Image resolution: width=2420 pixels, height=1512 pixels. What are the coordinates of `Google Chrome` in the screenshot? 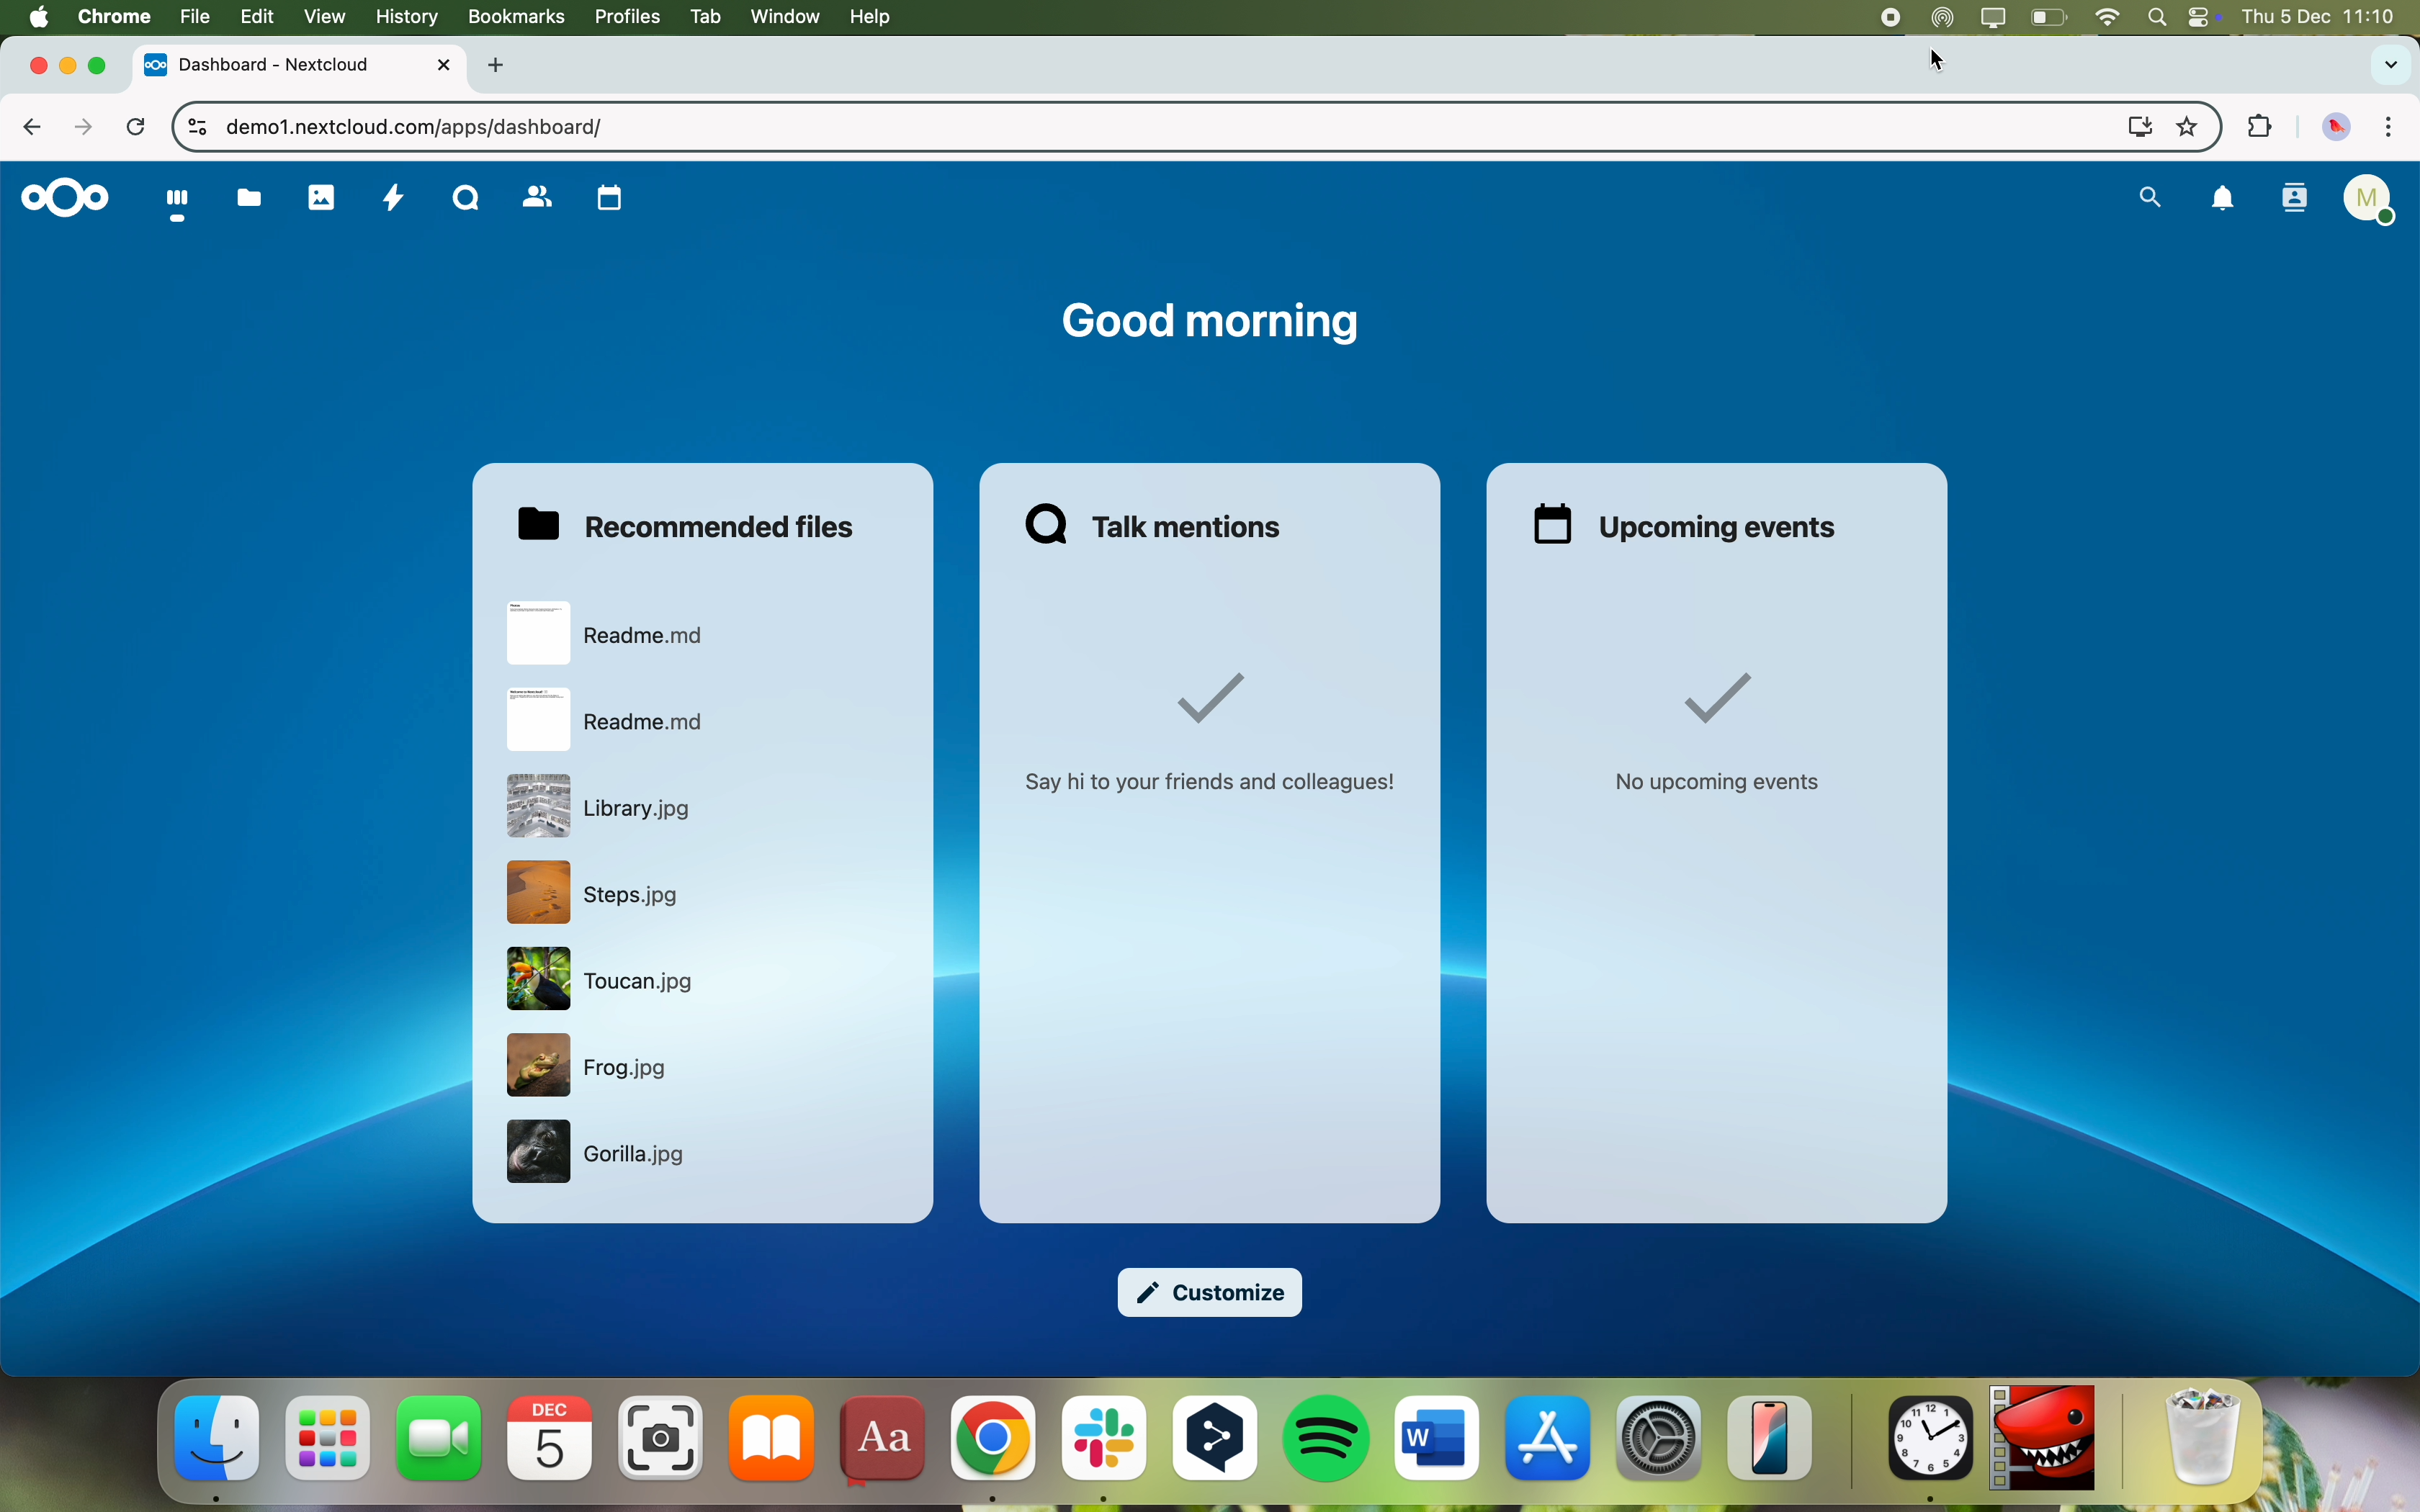 It's located at (991, 1449).